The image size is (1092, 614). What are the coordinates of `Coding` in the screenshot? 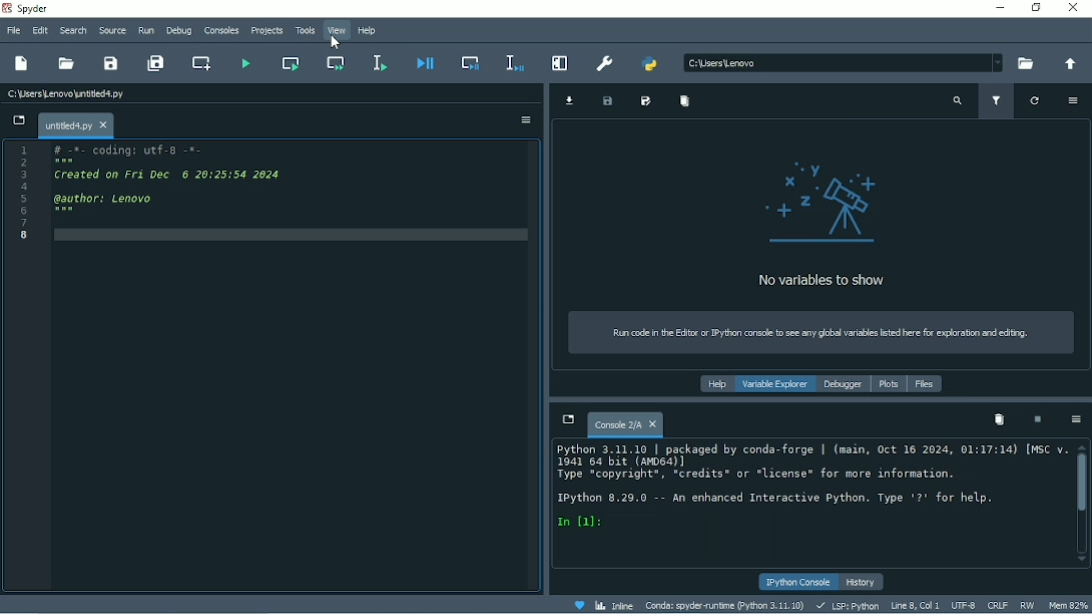 It's located at (131, 150).